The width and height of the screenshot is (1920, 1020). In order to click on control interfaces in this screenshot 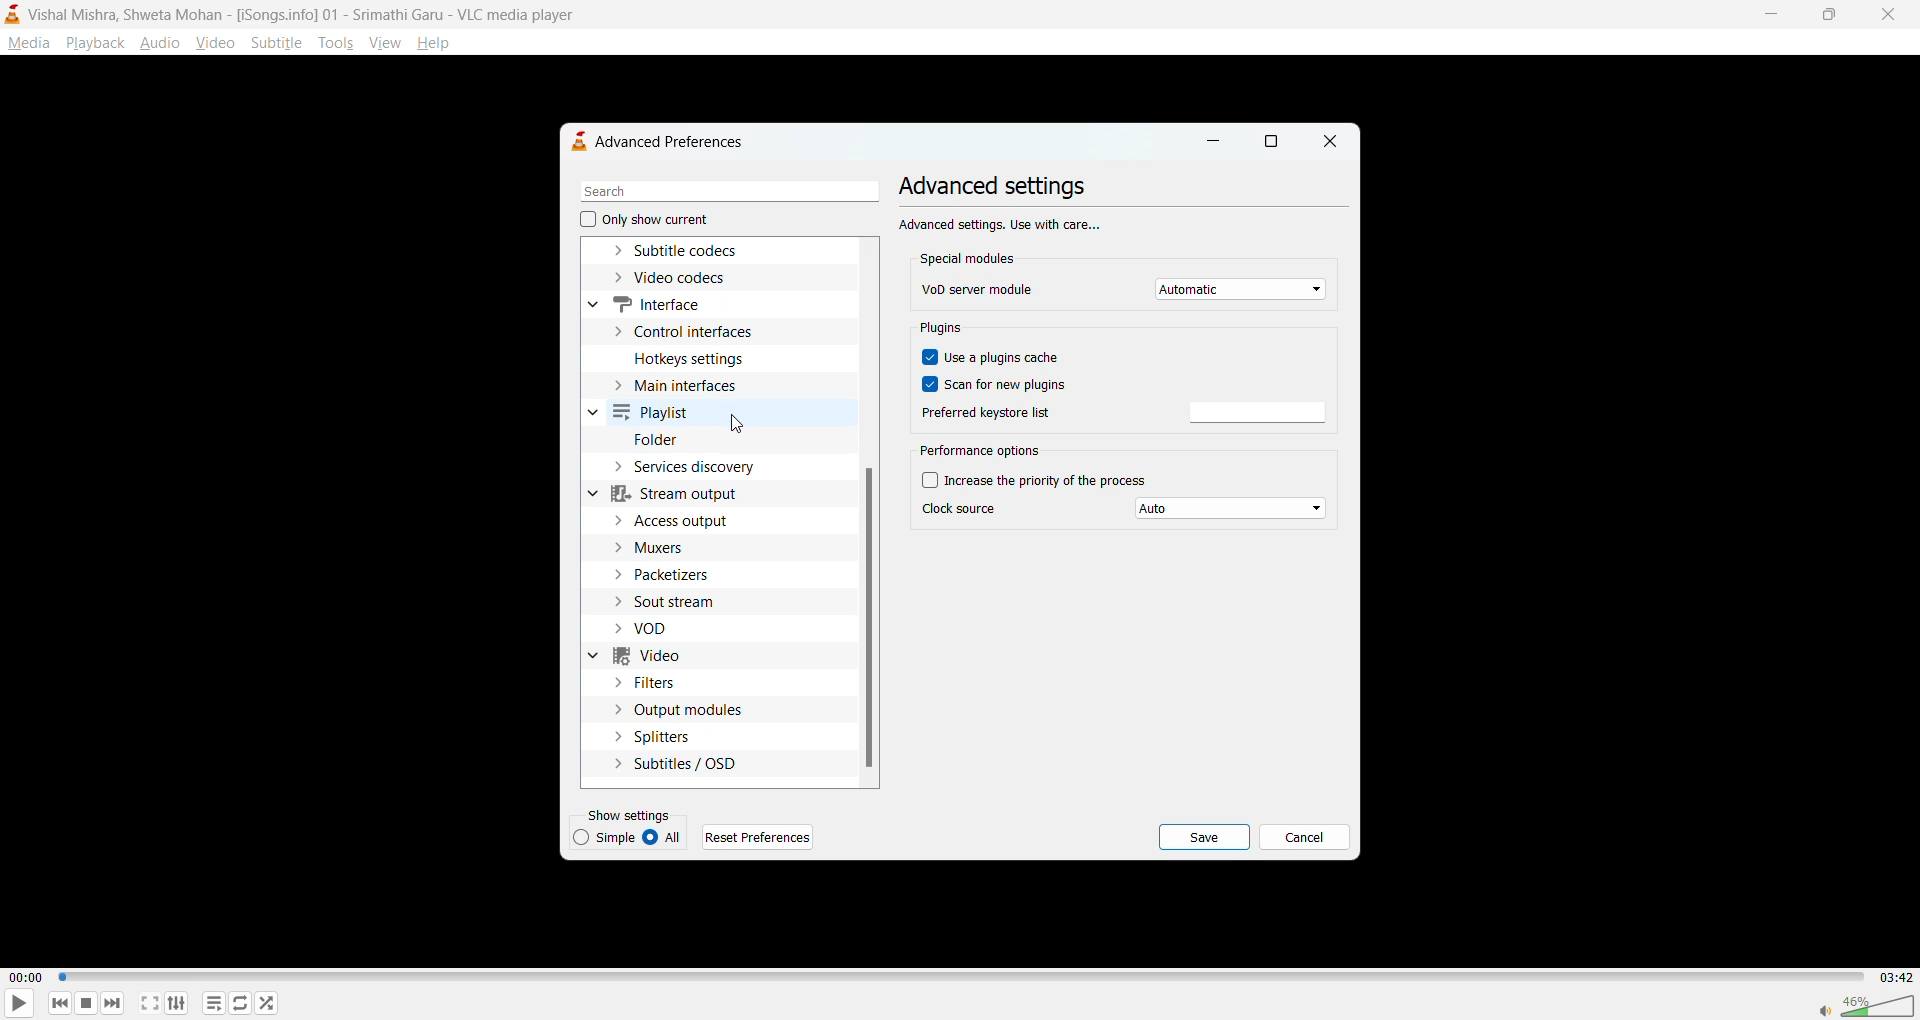, I will do `click(694, 330)`.